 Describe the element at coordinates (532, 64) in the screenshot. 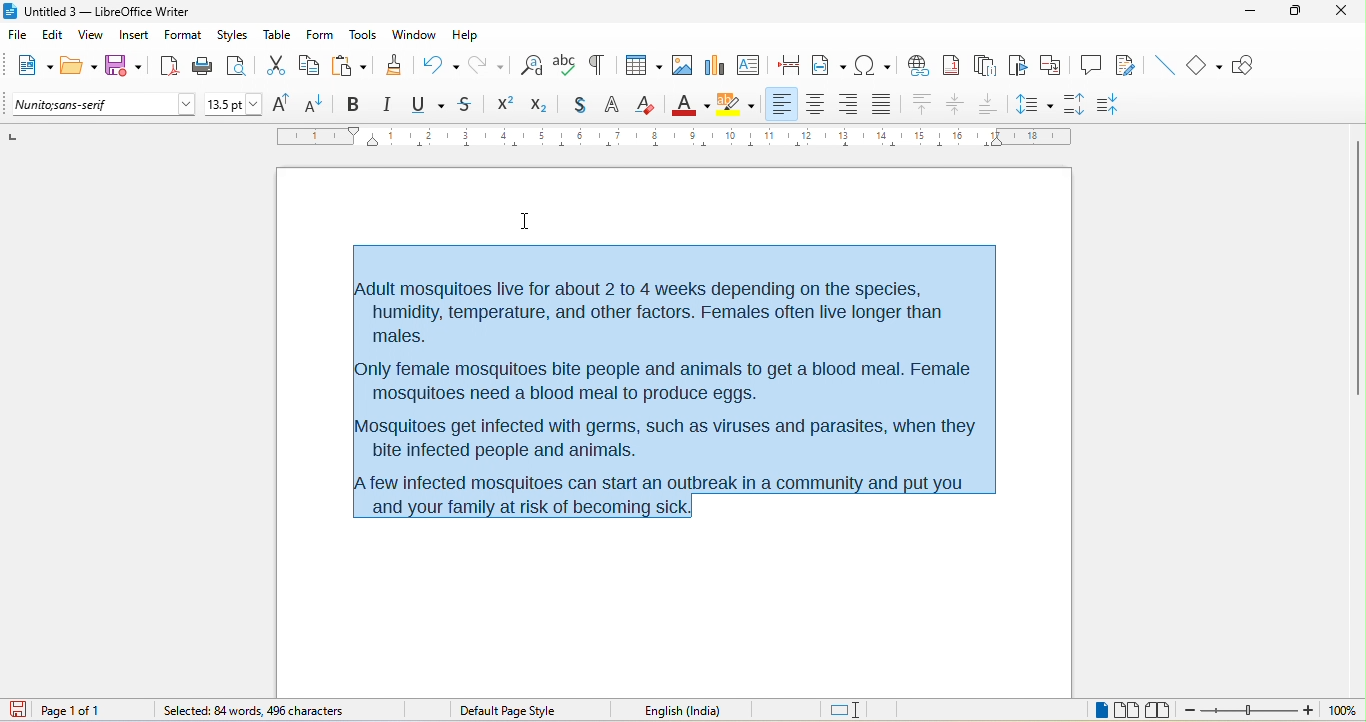

I see `find and replace` at that location.